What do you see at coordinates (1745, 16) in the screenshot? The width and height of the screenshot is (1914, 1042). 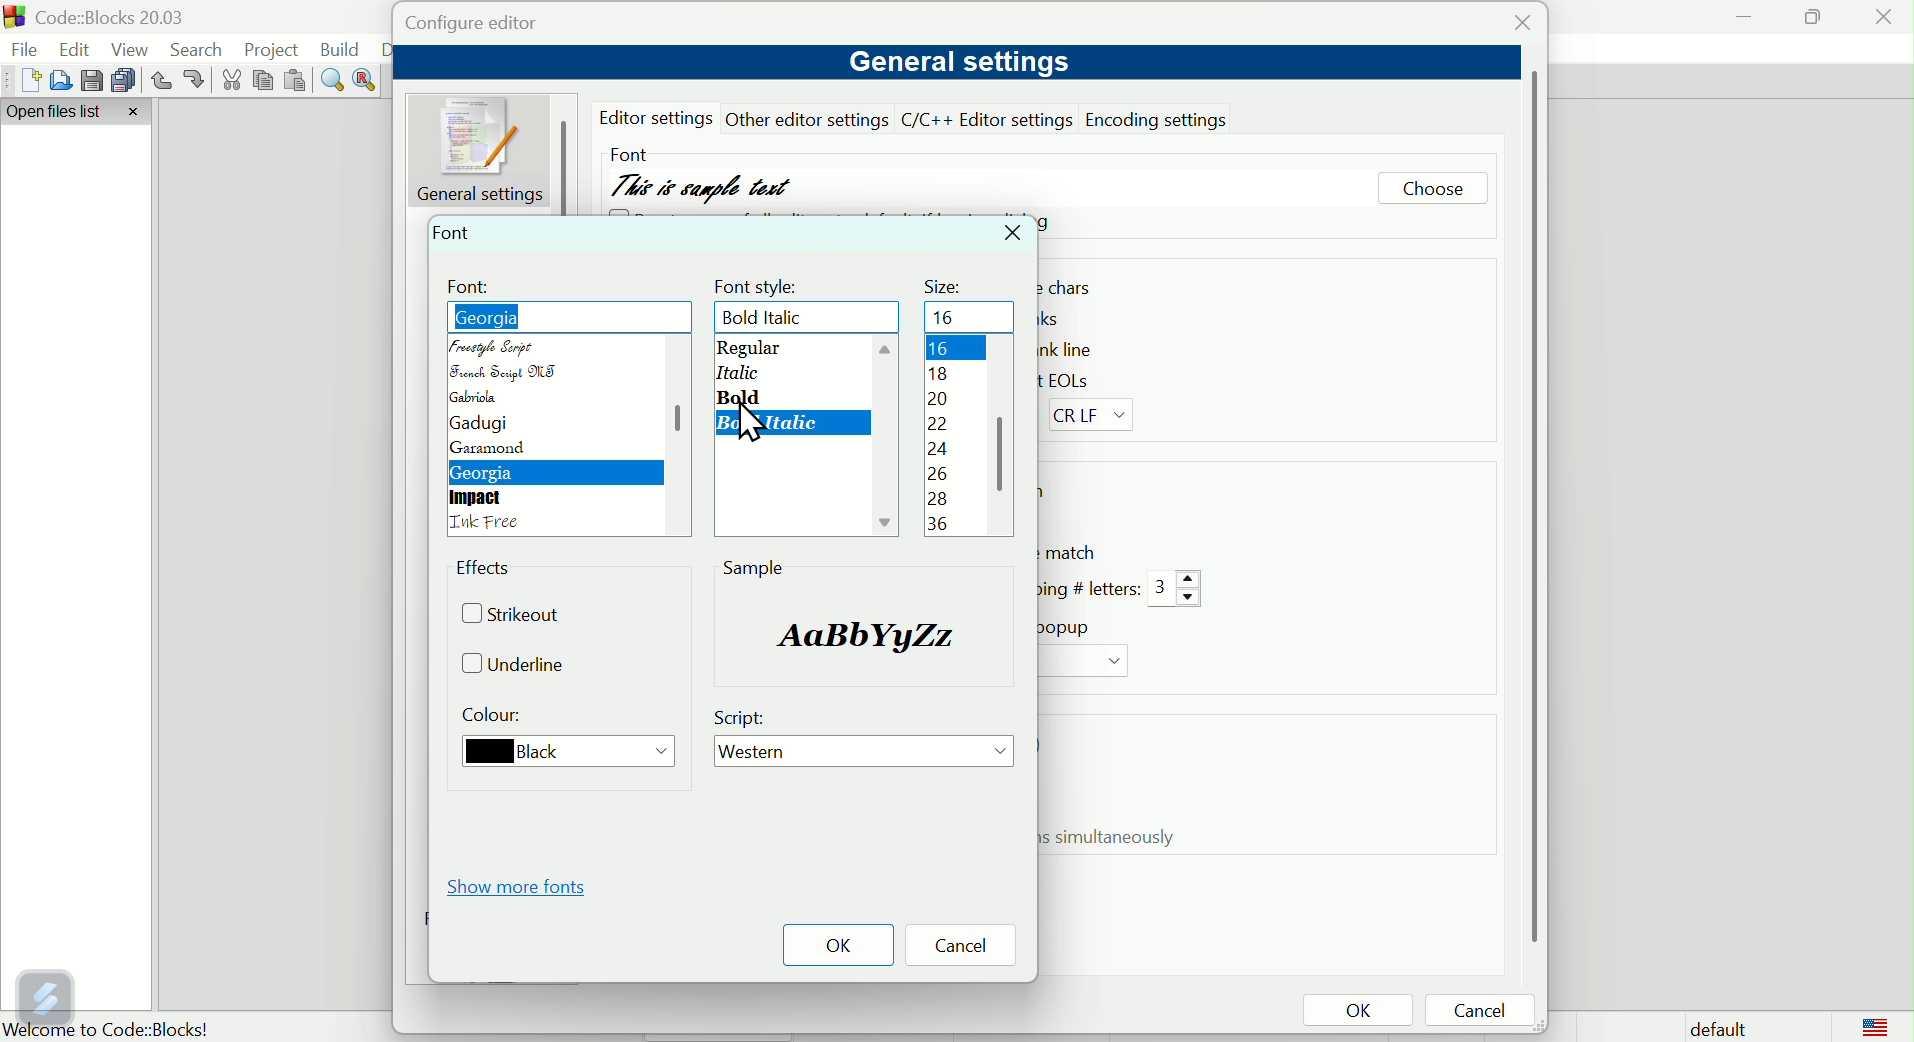 I see `minimise` at bounding box center [1745, 16].